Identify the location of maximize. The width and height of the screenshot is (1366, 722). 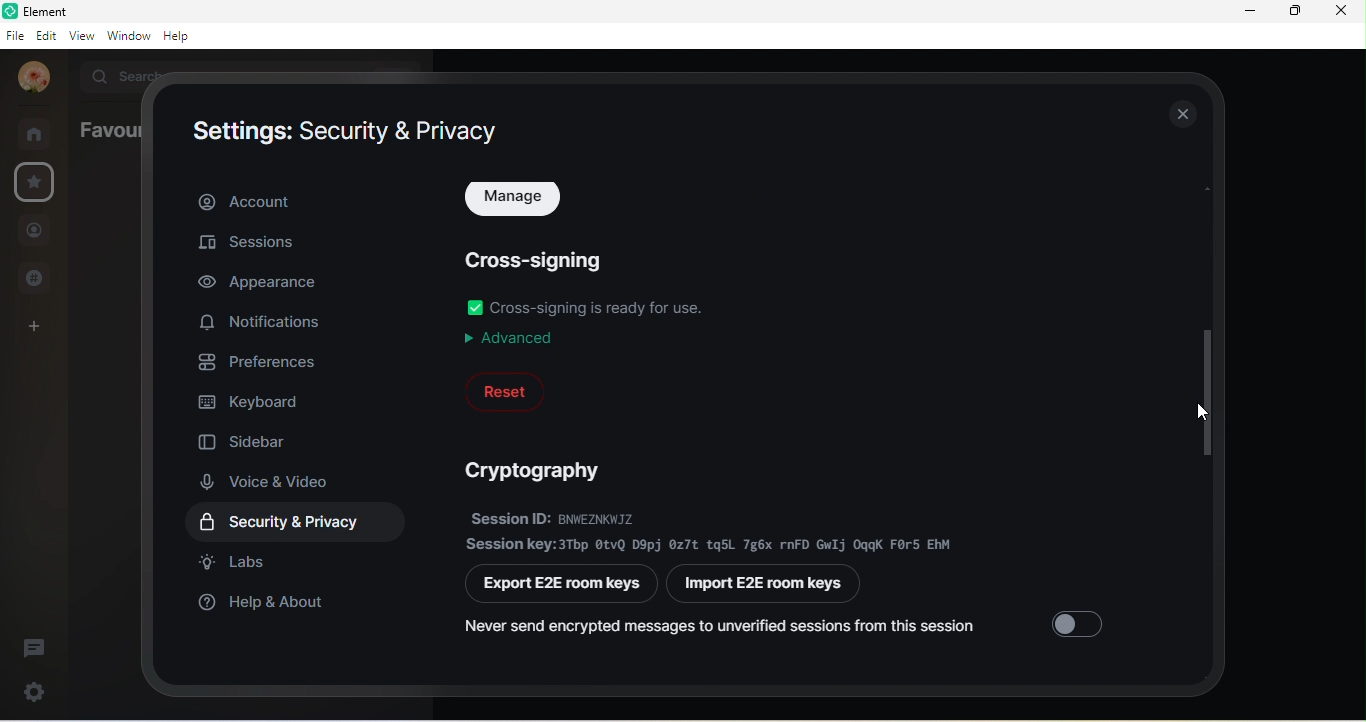
(1292, 12).